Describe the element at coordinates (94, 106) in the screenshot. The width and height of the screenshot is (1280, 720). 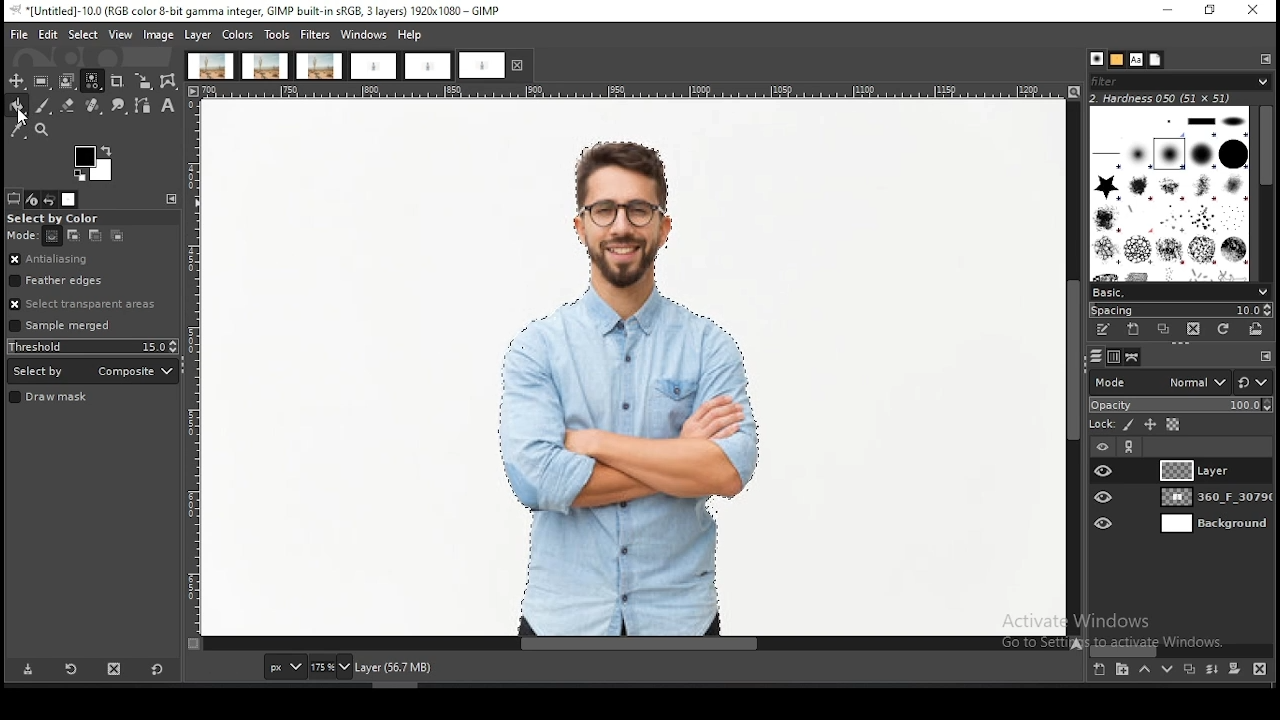
I see `healing tool` at that location.